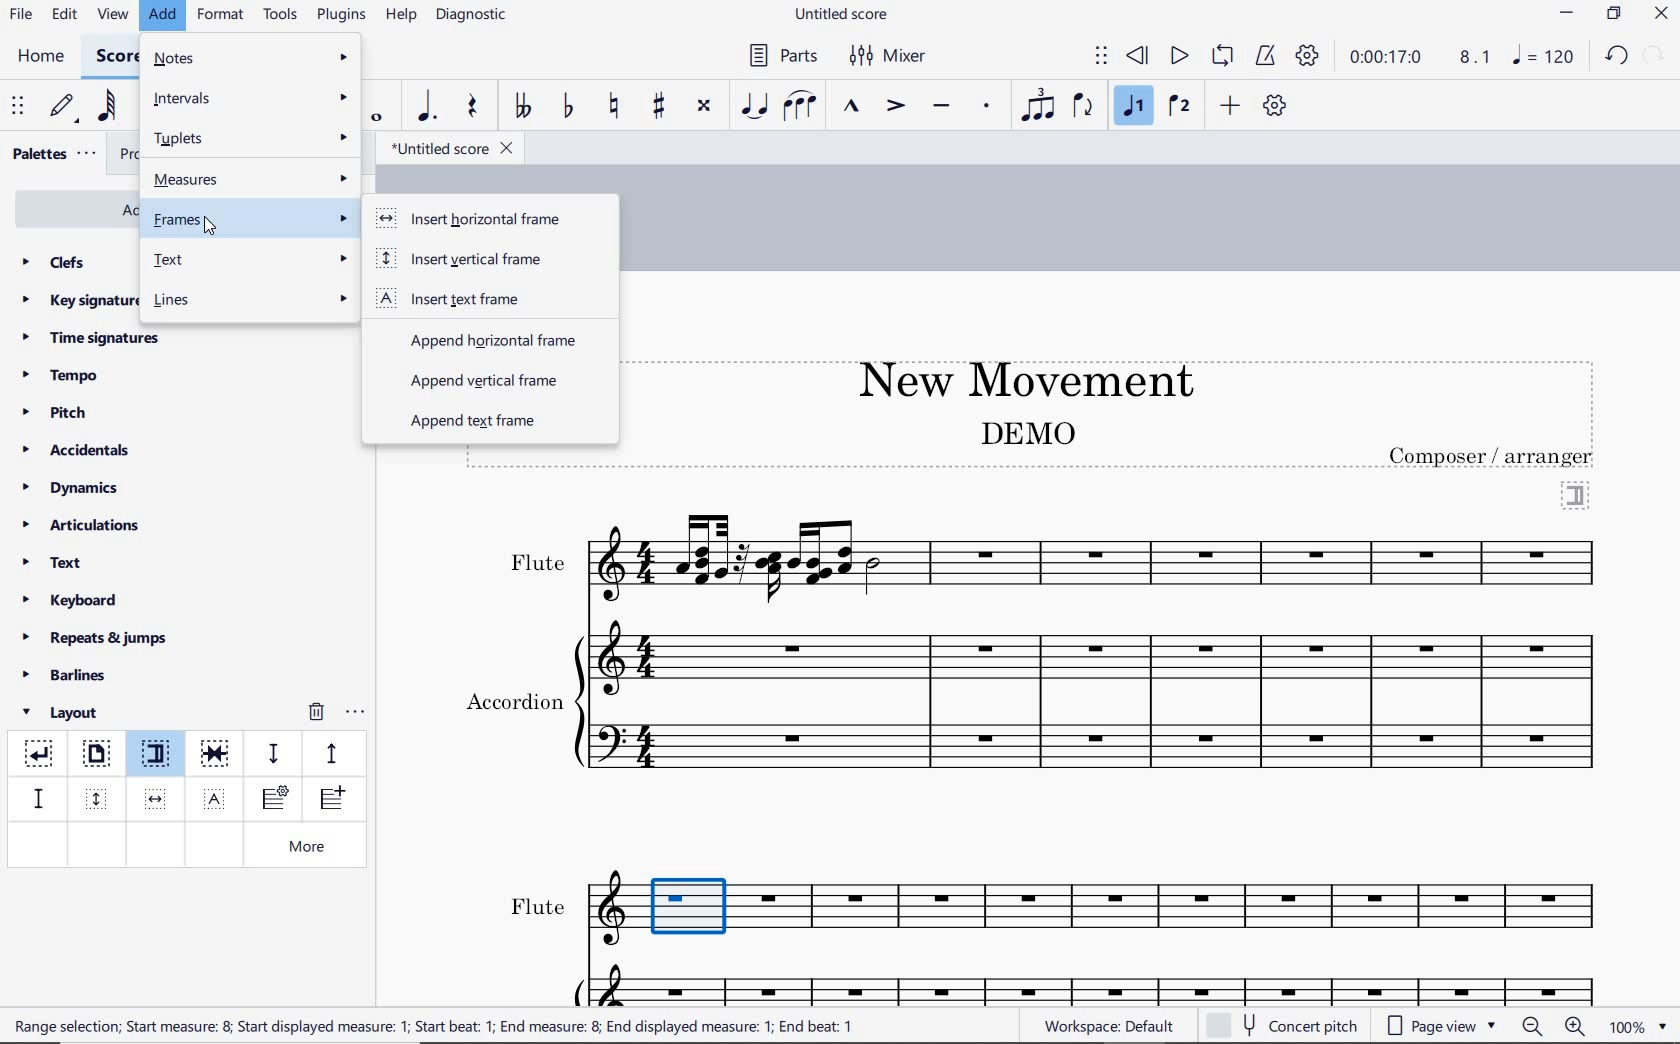 The width and height of the screenshot is (1680, 1044). Describe the element at coordinates (20, 18) in the screenshot. I see `file` at that location.